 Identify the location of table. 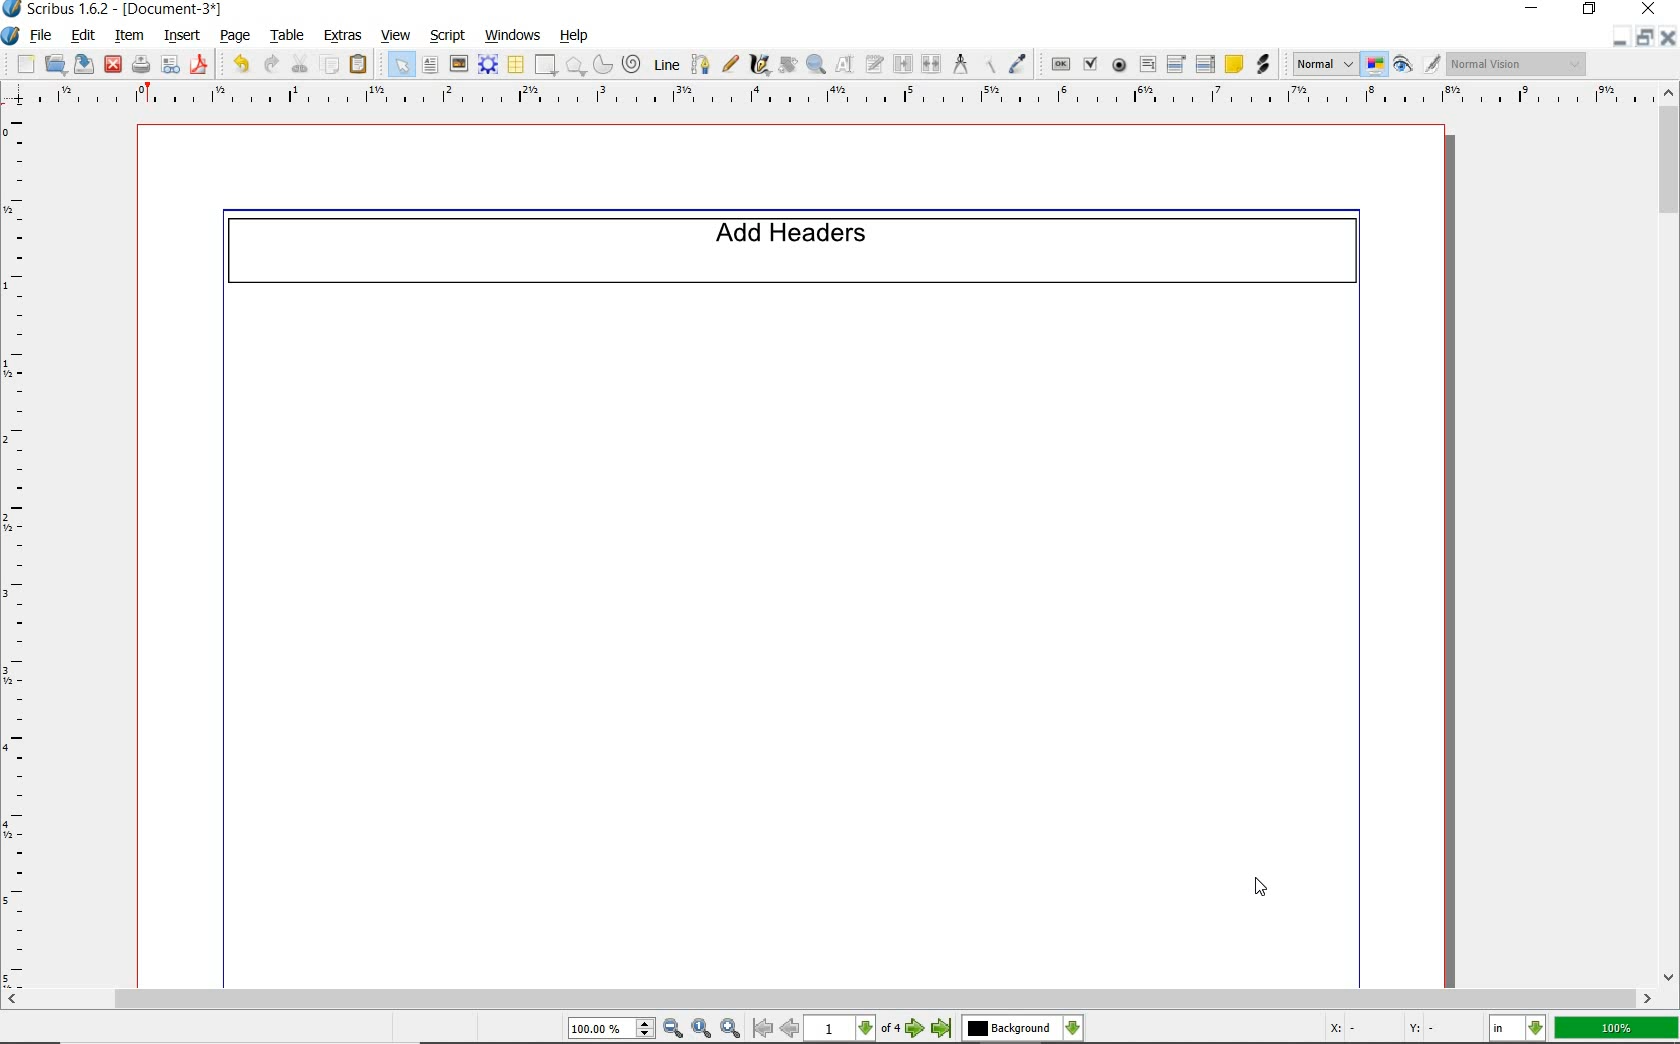
(285, 37).